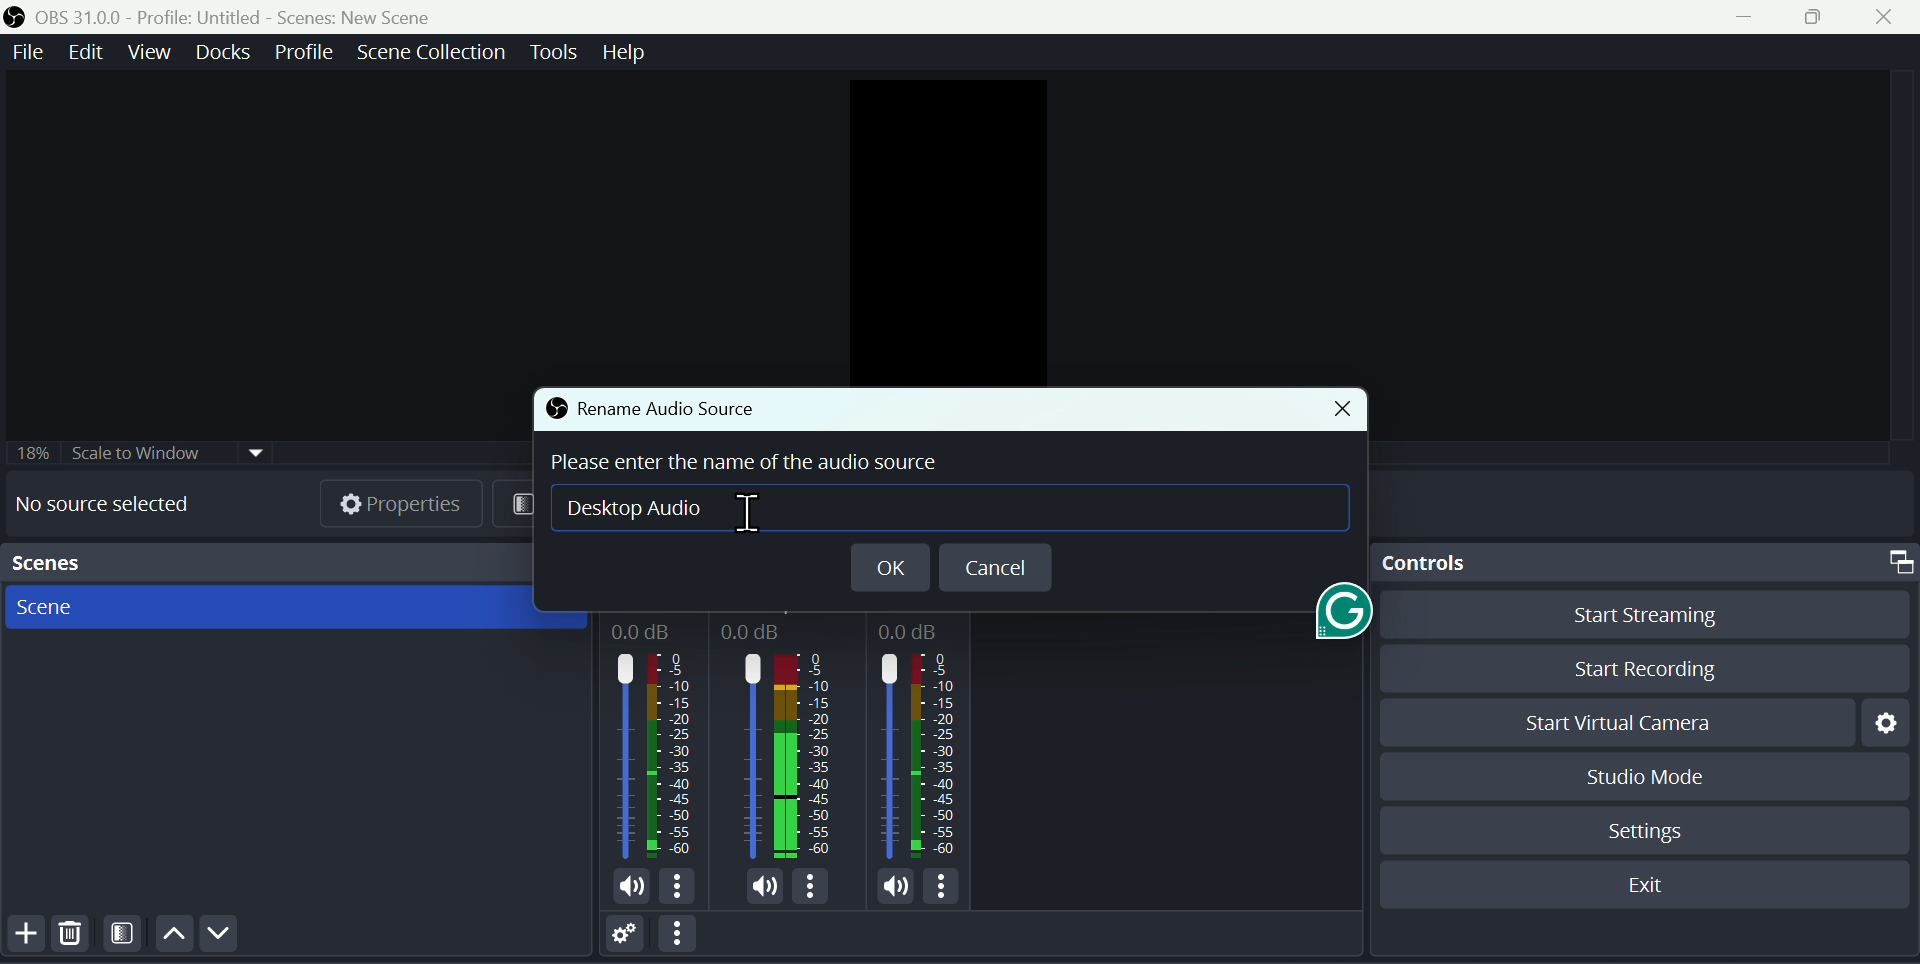 This screenshot has height=964, width=1920. What do you see at coordinates (887, 566) in the screenshot?
I see `OK` at bounding box center [887, 566].